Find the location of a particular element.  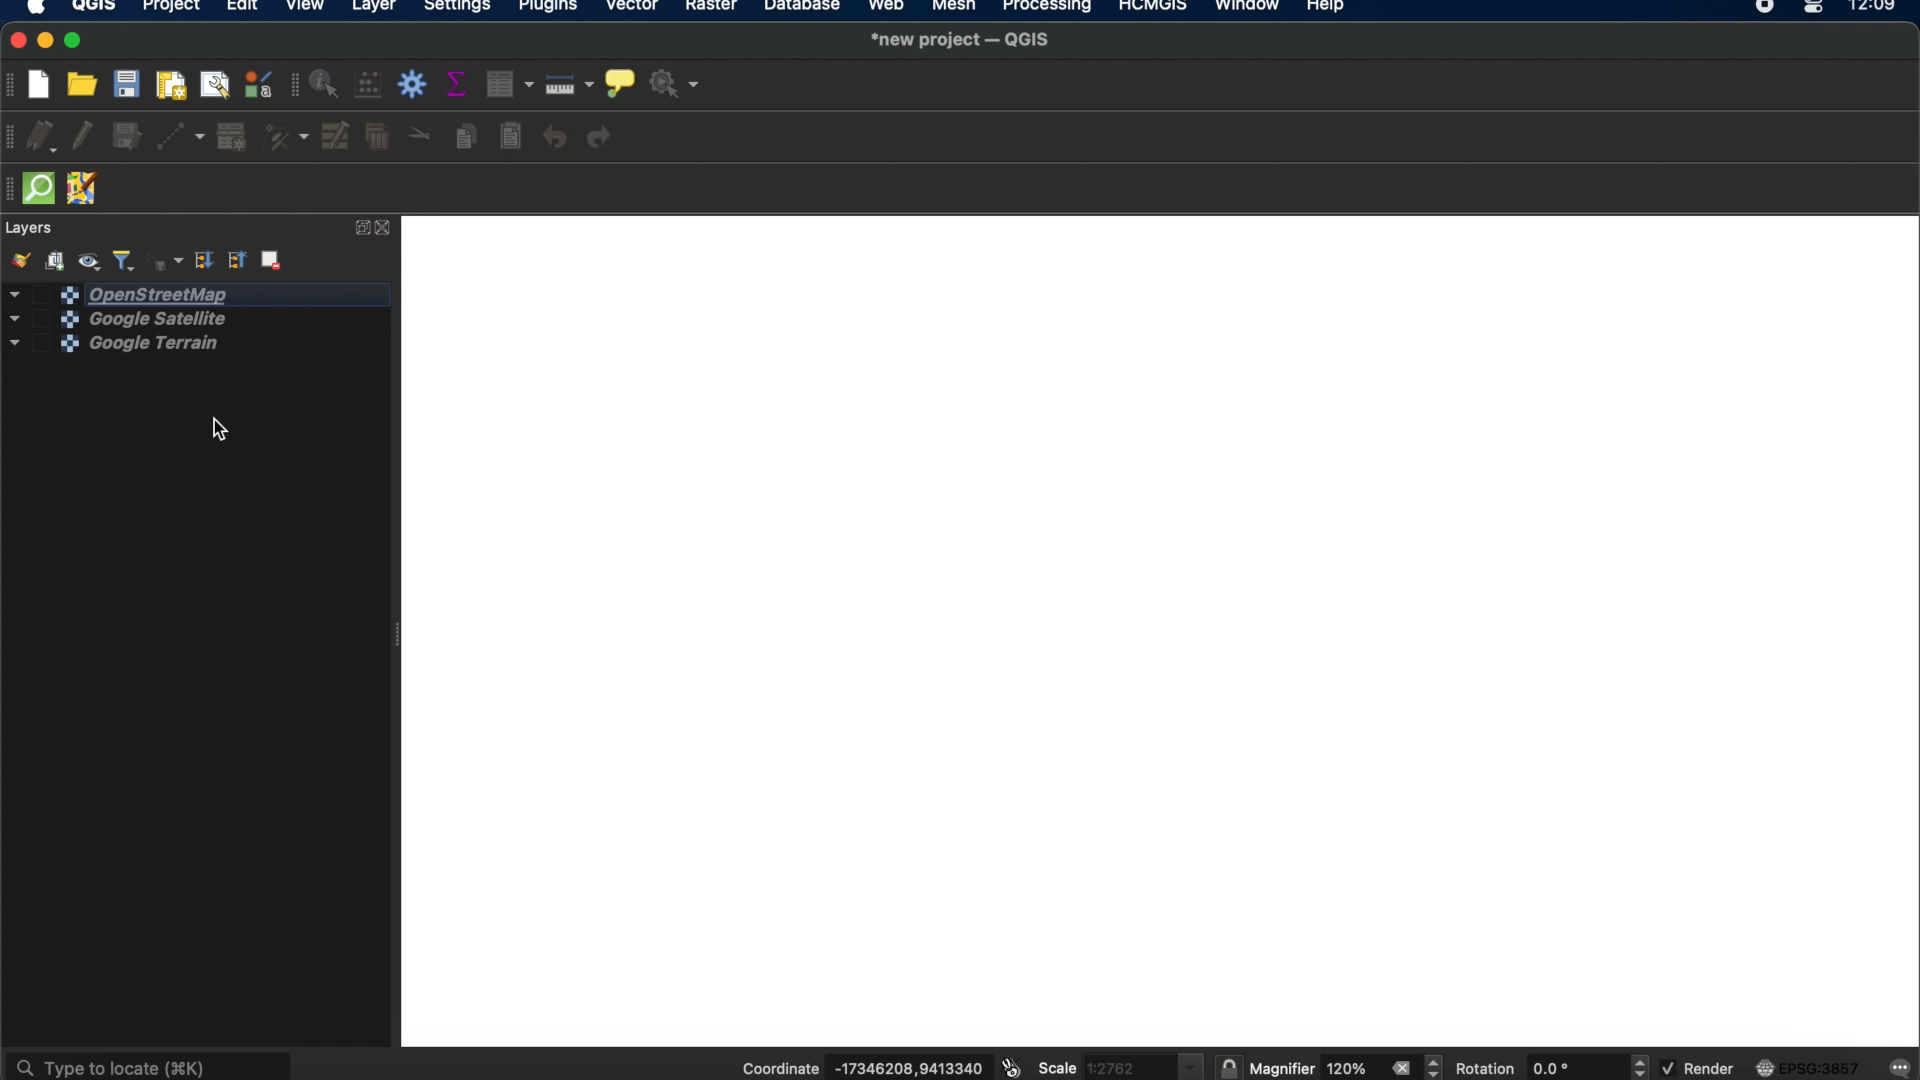

vertex tool is located at coordinates (286, 138).